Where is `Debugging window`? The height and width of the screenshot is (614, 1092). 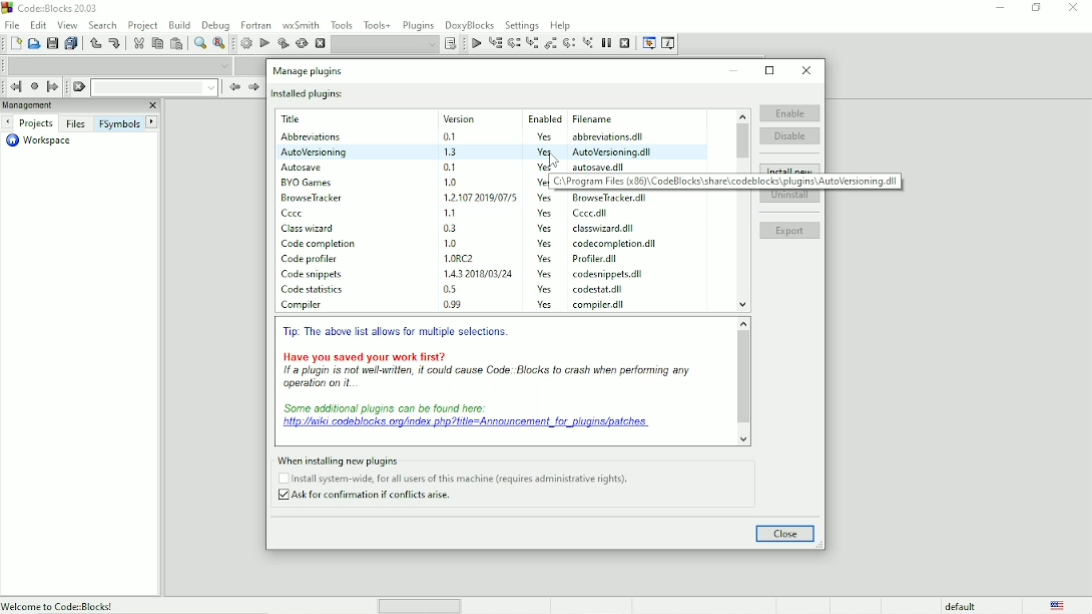 Debugging window is located at coordinates (648, 43).